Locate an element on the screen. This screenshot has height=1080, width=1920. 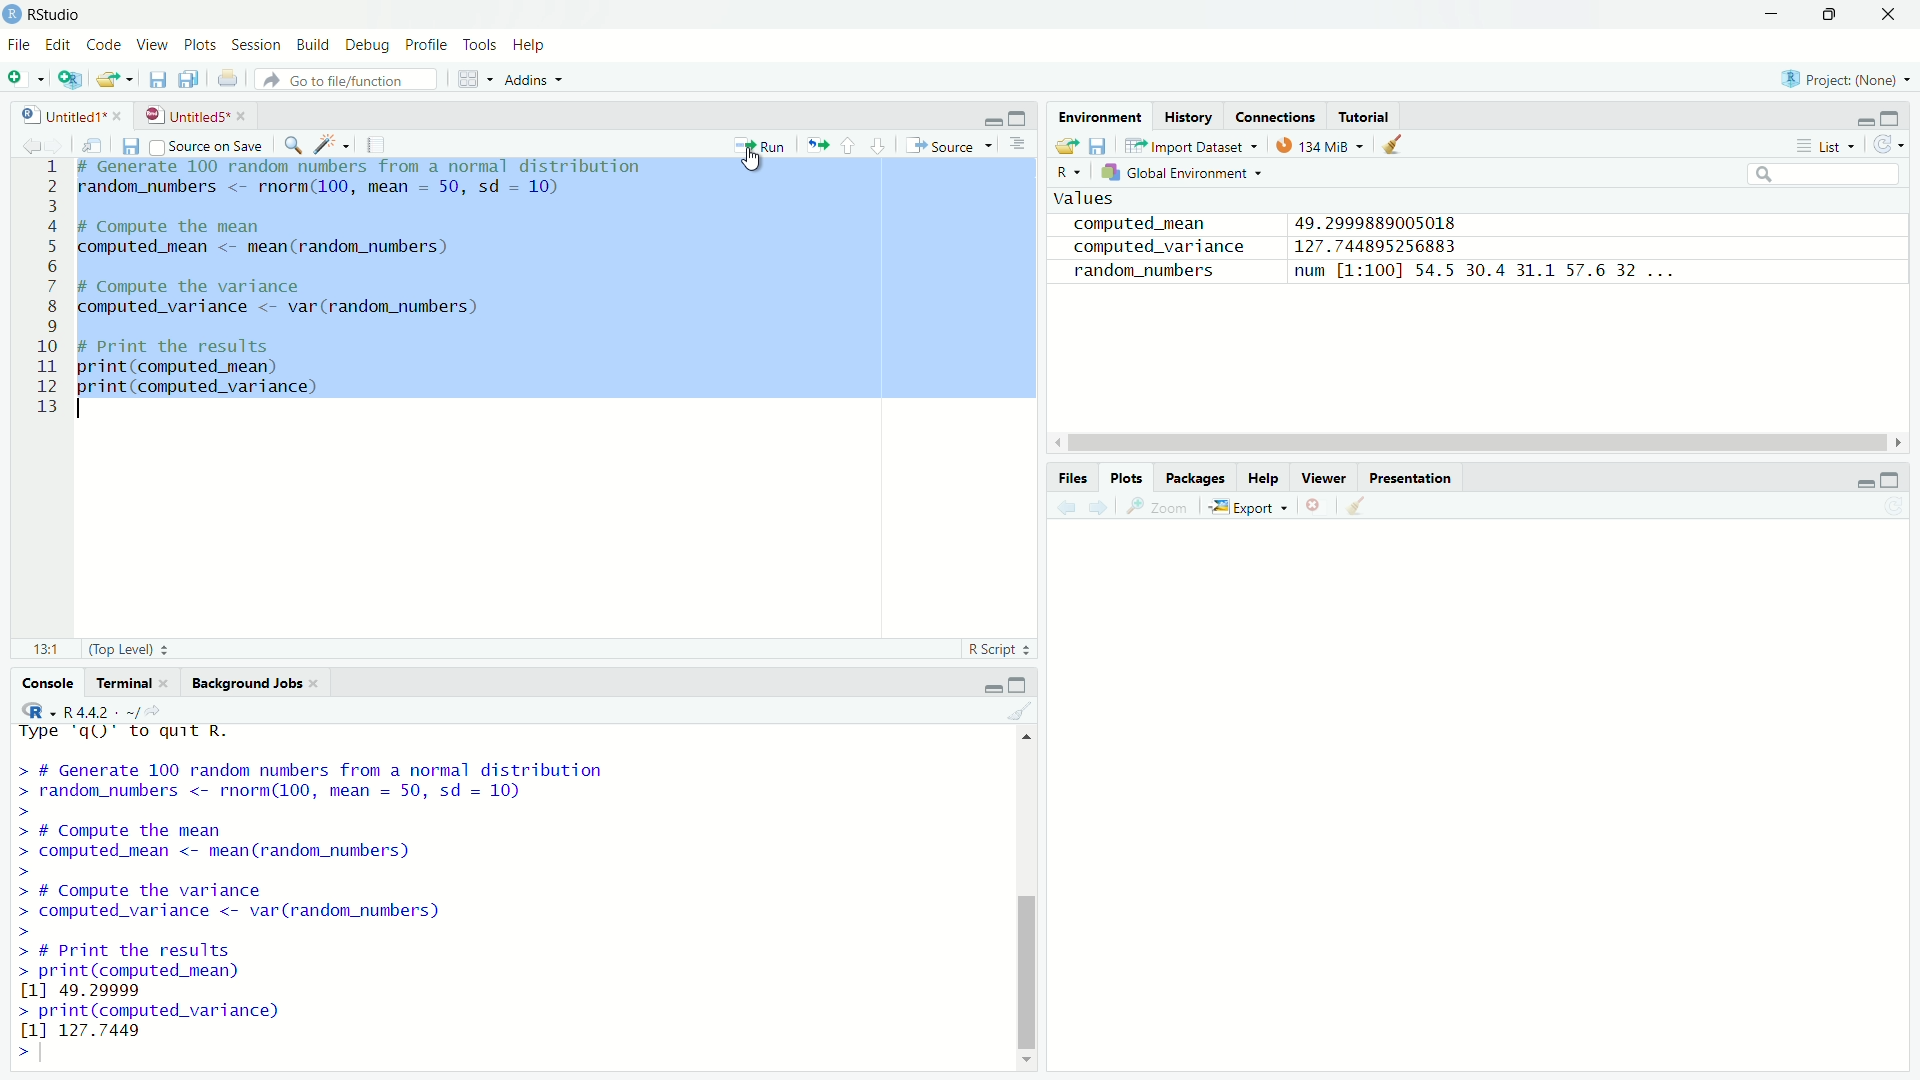
move right is located at coordinates (1900, 440).